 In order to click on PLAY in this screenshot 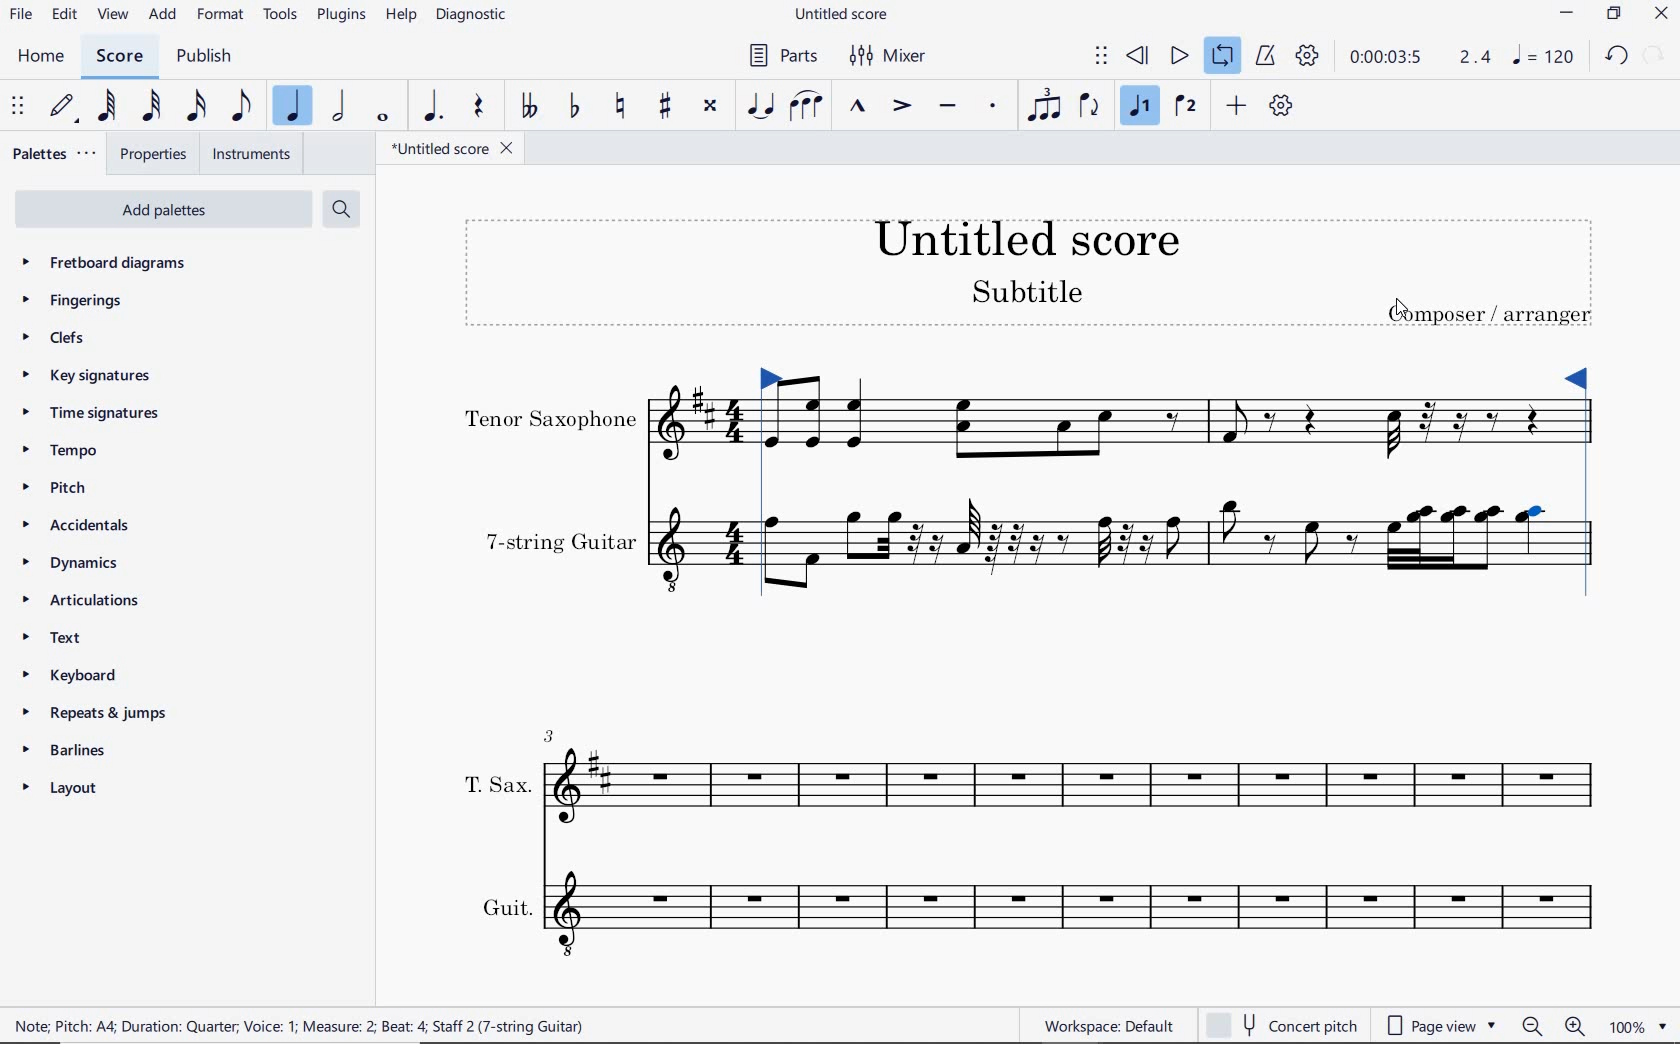, I will do `click(1178, 56)`.